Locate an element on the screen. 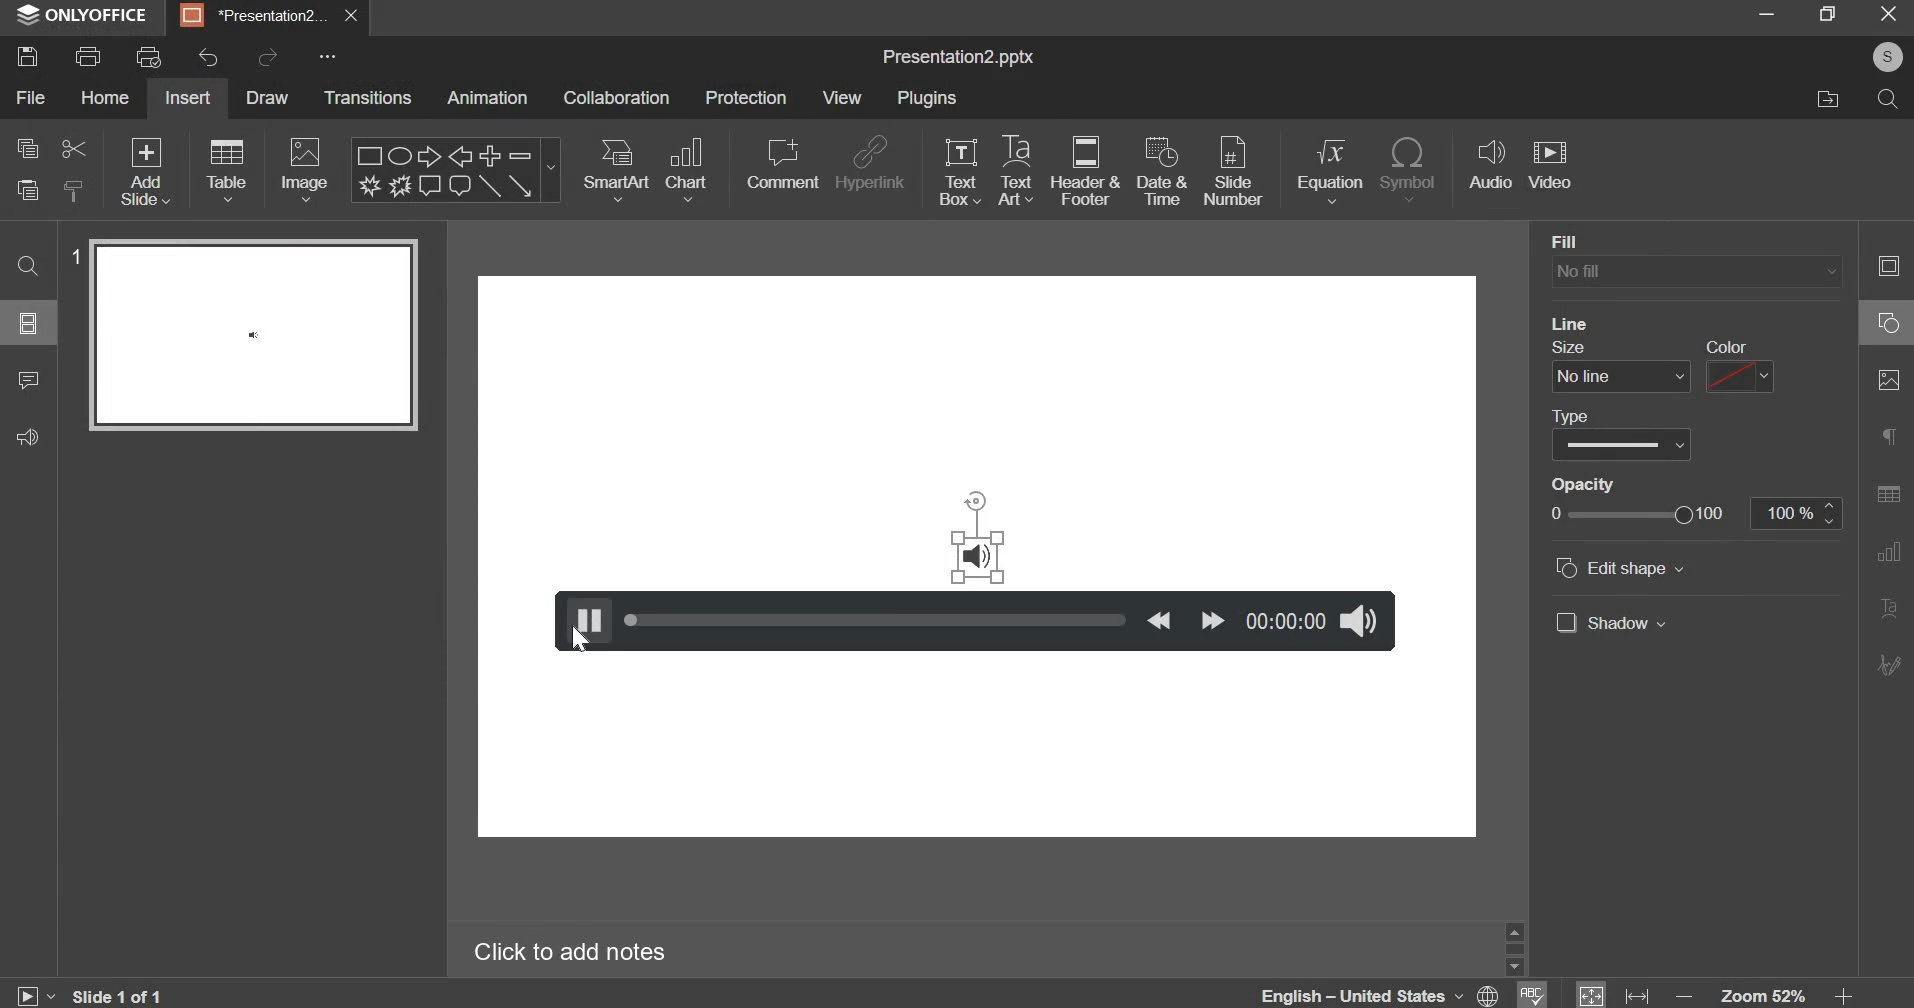 The width and height of the screenshot is (1914, 1008). play button is located at coordinates (583, 620).